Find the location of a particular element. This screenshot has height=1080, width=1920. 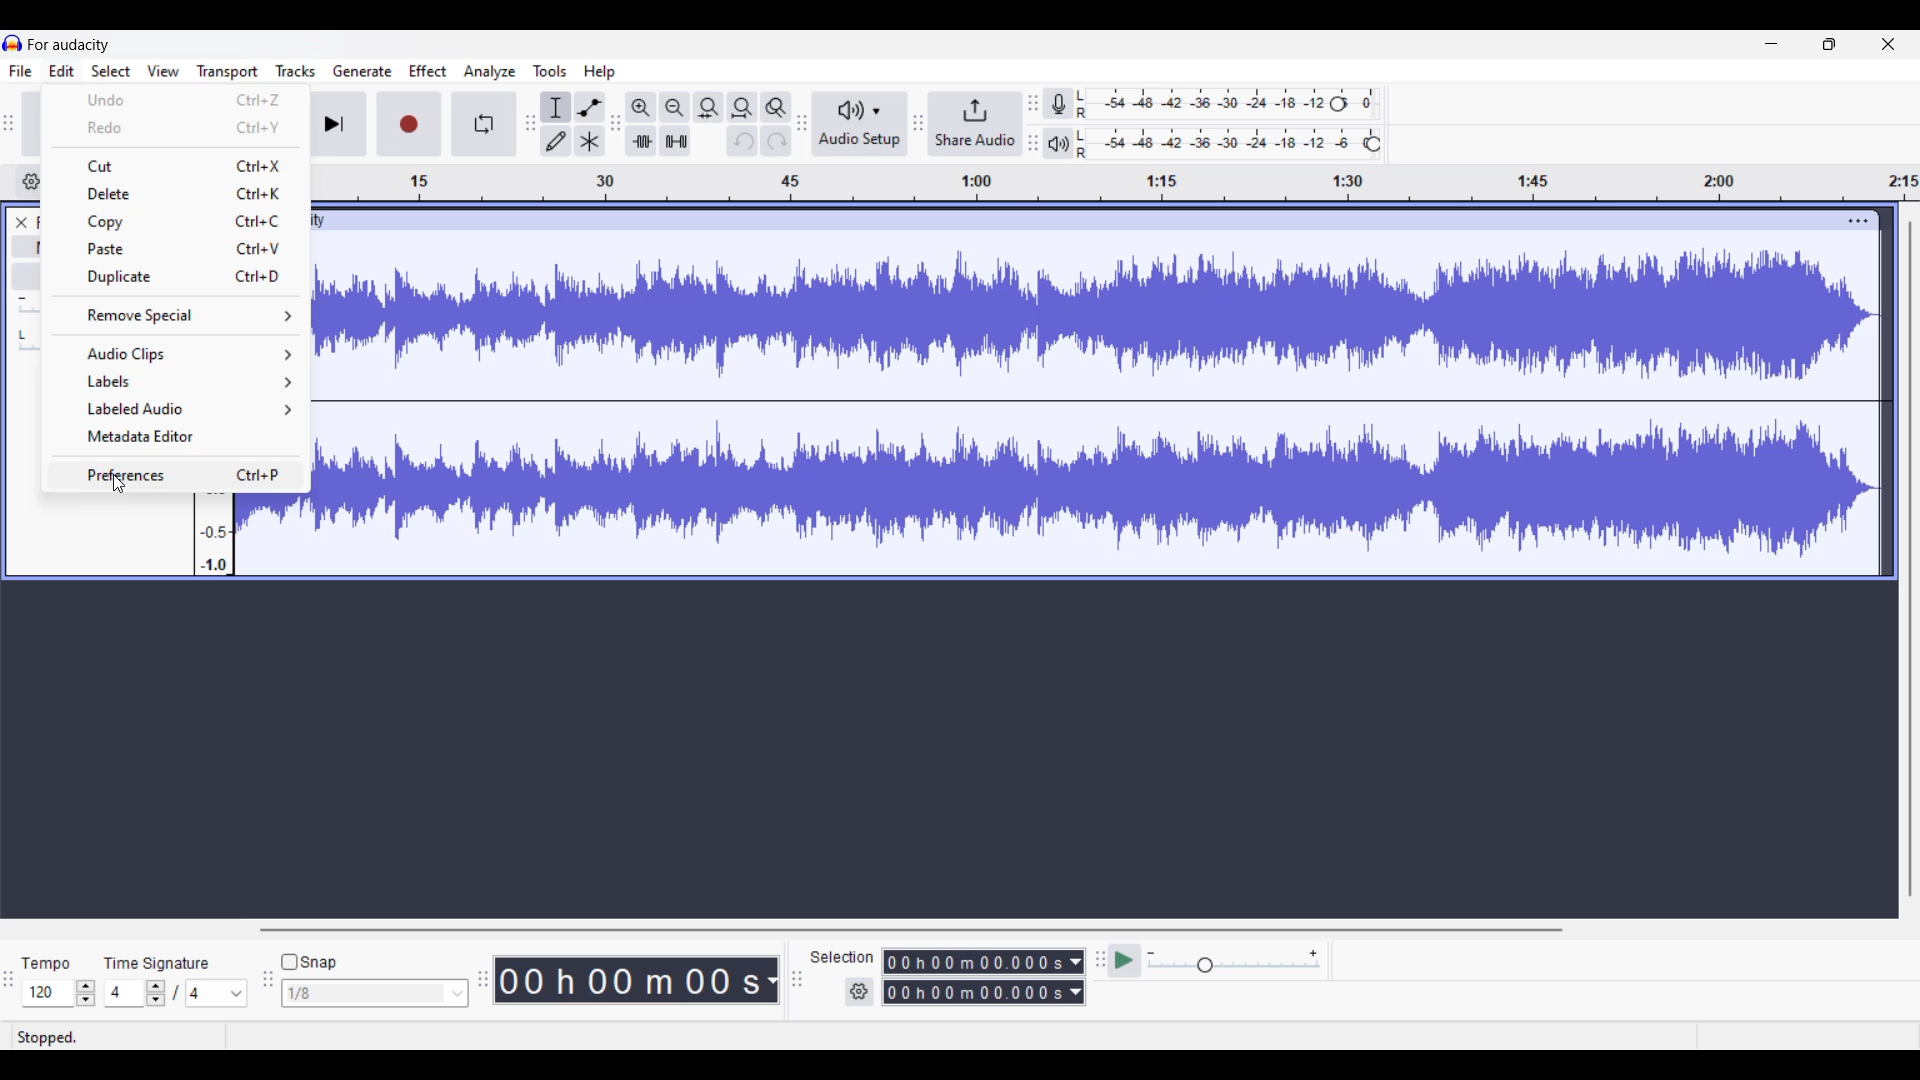

Playback meter is located at coordinates (1058, 143).